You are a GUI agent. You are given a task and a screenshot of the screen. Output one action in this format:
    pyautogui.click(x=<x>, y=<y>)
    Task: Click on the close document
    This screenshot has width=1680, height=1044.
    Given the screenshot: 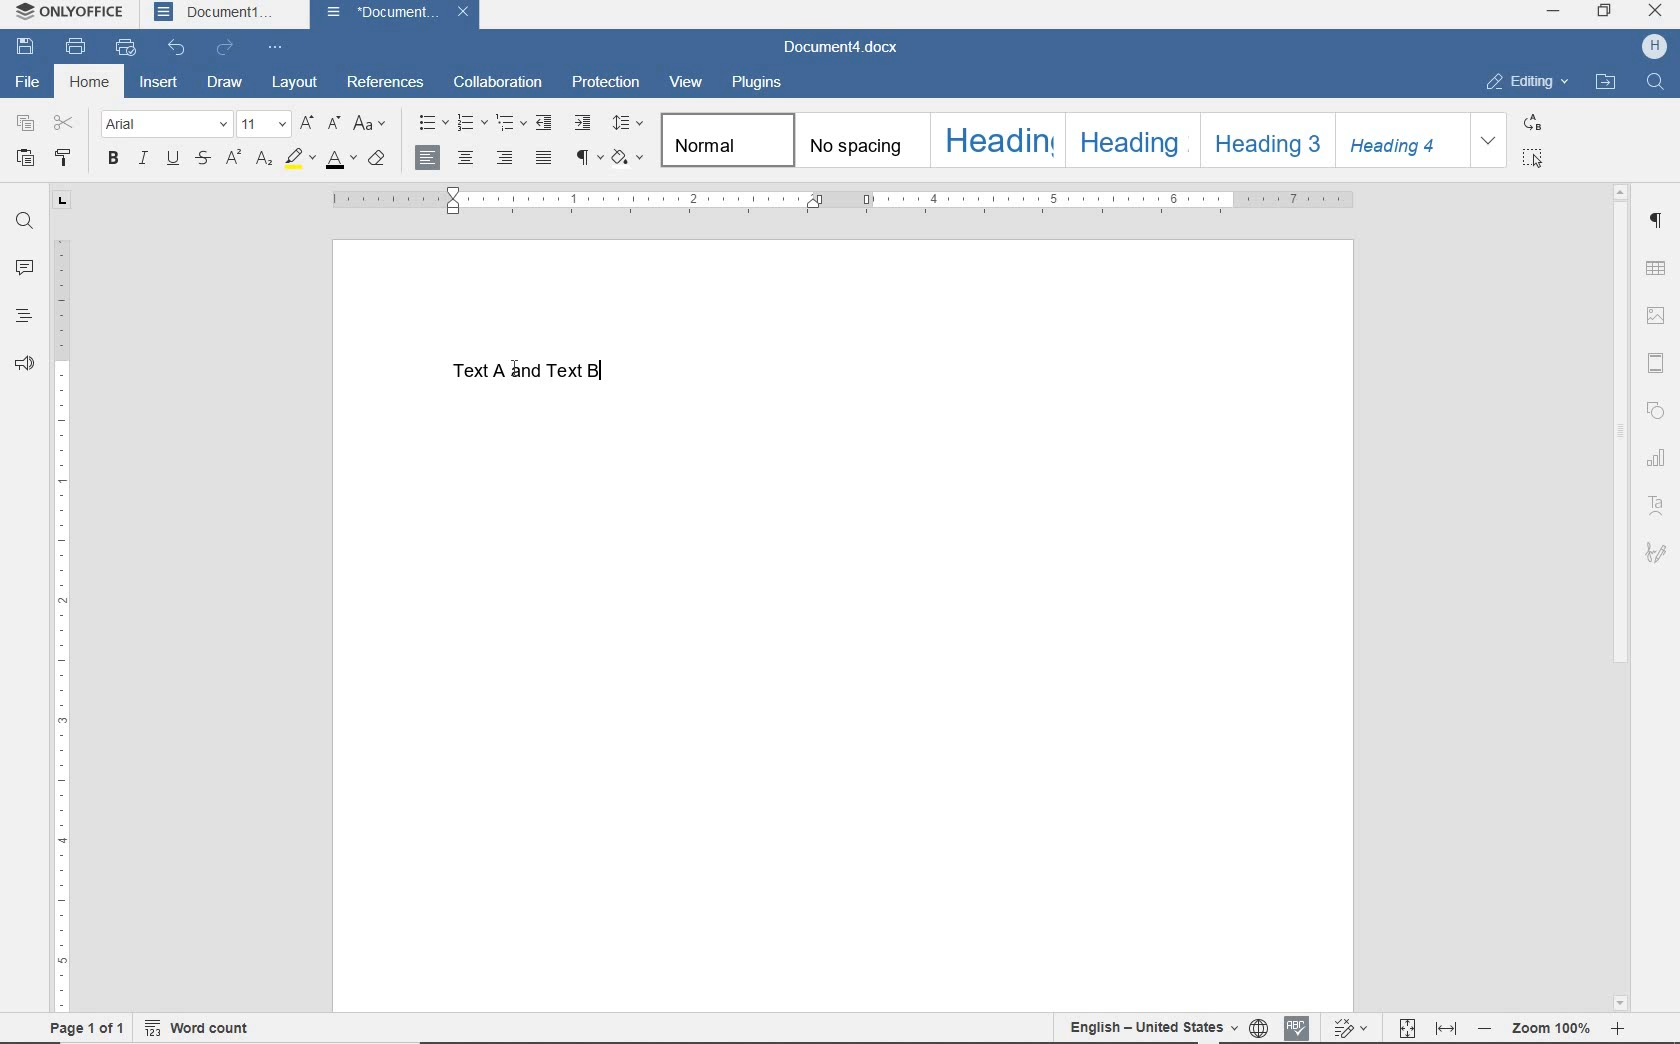 What is the action you would take?
    pyautogui.click(x=468, y=15)
    